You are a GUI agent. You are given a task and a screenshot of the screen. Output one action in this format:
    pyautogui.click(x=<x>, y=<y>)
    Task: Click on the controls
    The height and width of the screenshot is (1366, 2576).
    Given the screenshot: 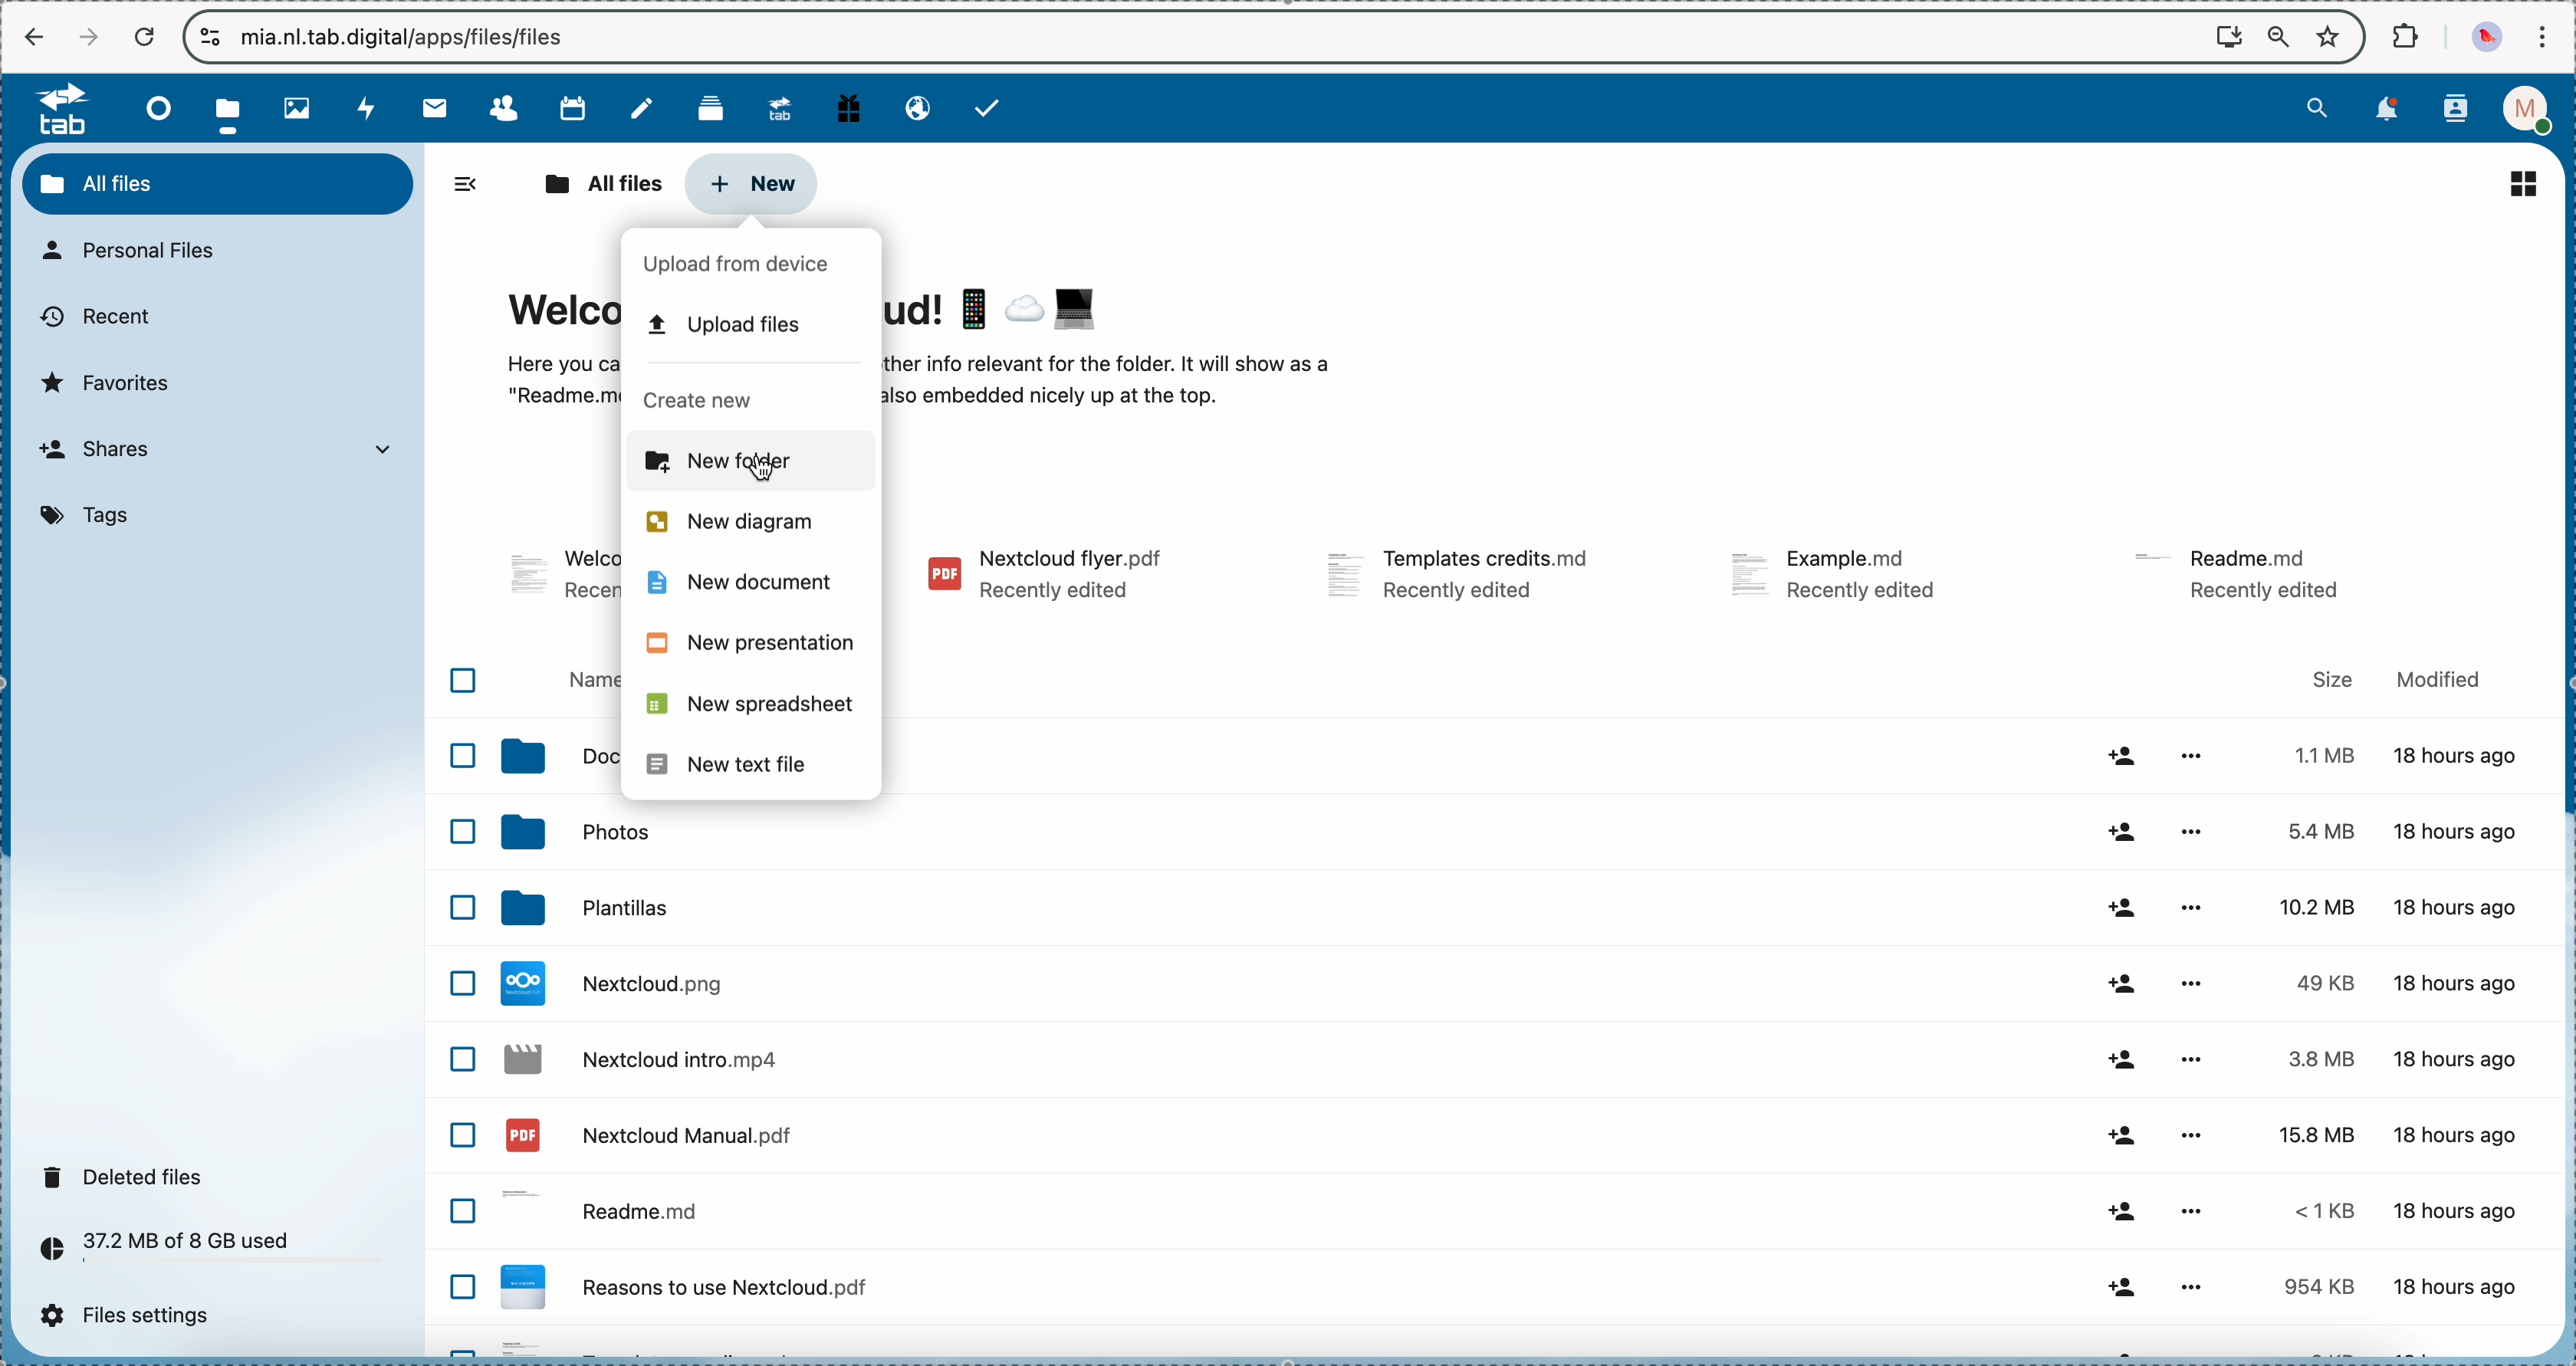 What is the action you would take?
    pyautogui.click(x=212, y=37)
    